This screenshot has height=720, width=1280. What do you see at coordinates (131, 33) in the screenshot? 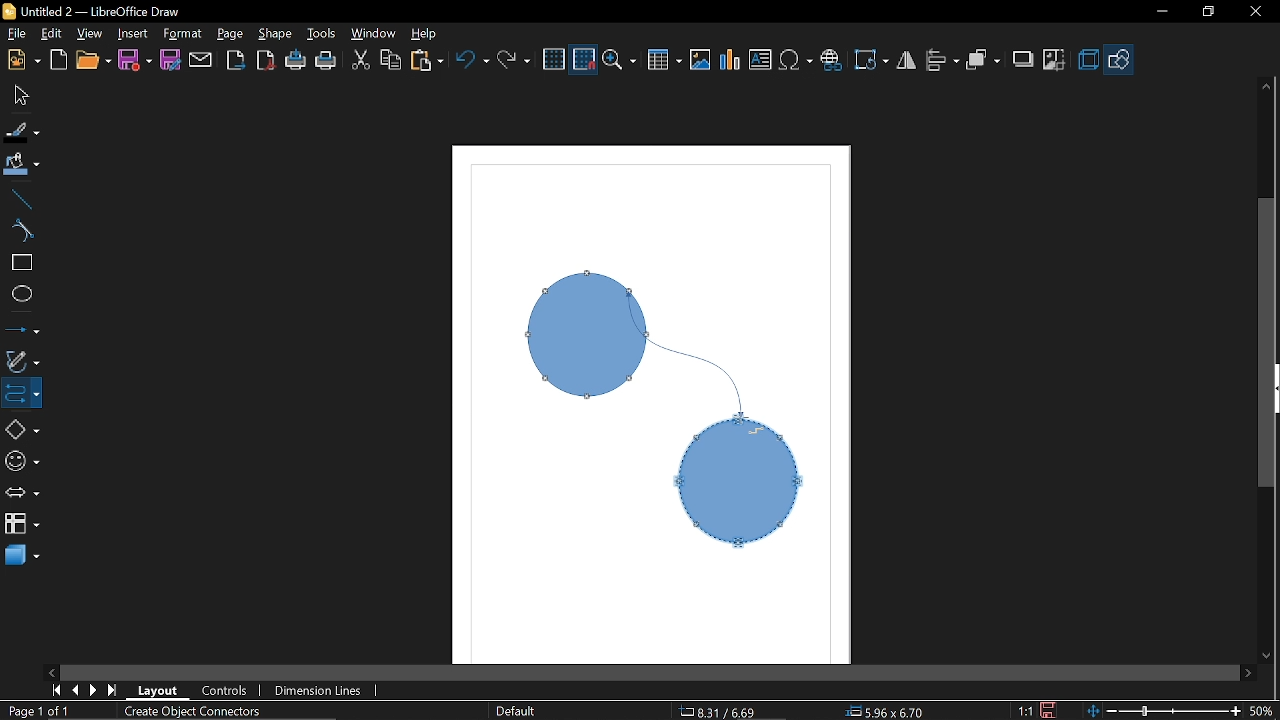
I see `Insert` at bounding box center [131, 33].